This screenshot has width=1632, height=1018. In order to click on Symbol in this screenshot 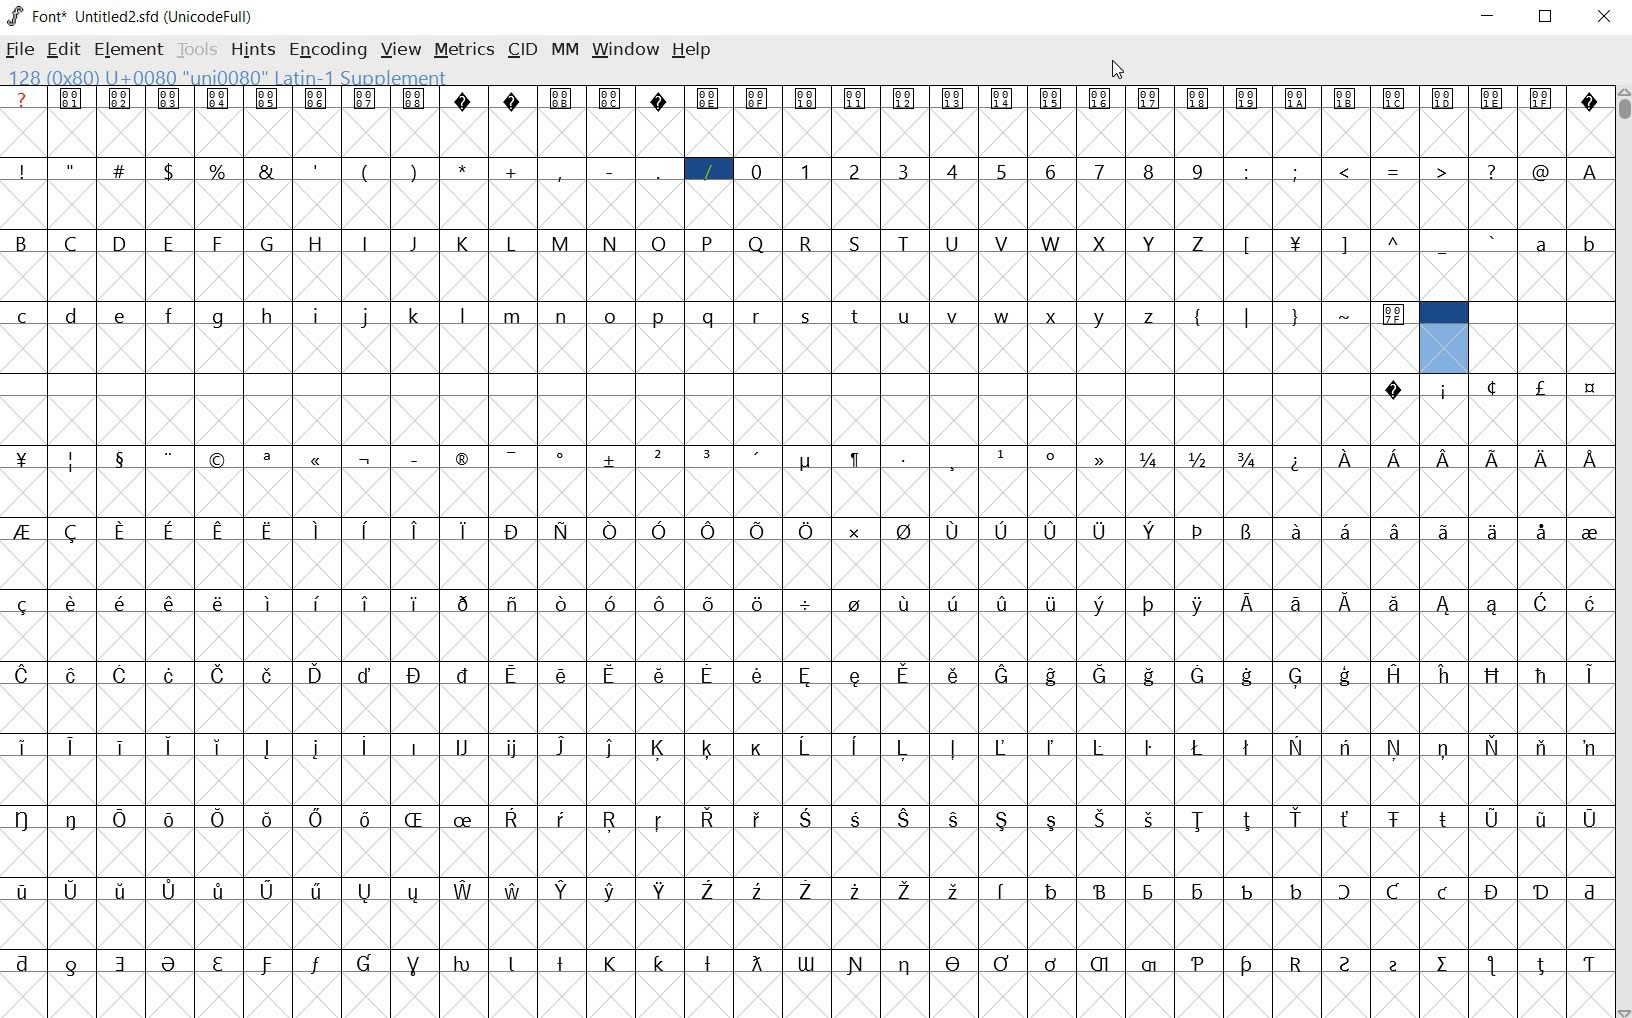, I will do `click(1443, 389)`.